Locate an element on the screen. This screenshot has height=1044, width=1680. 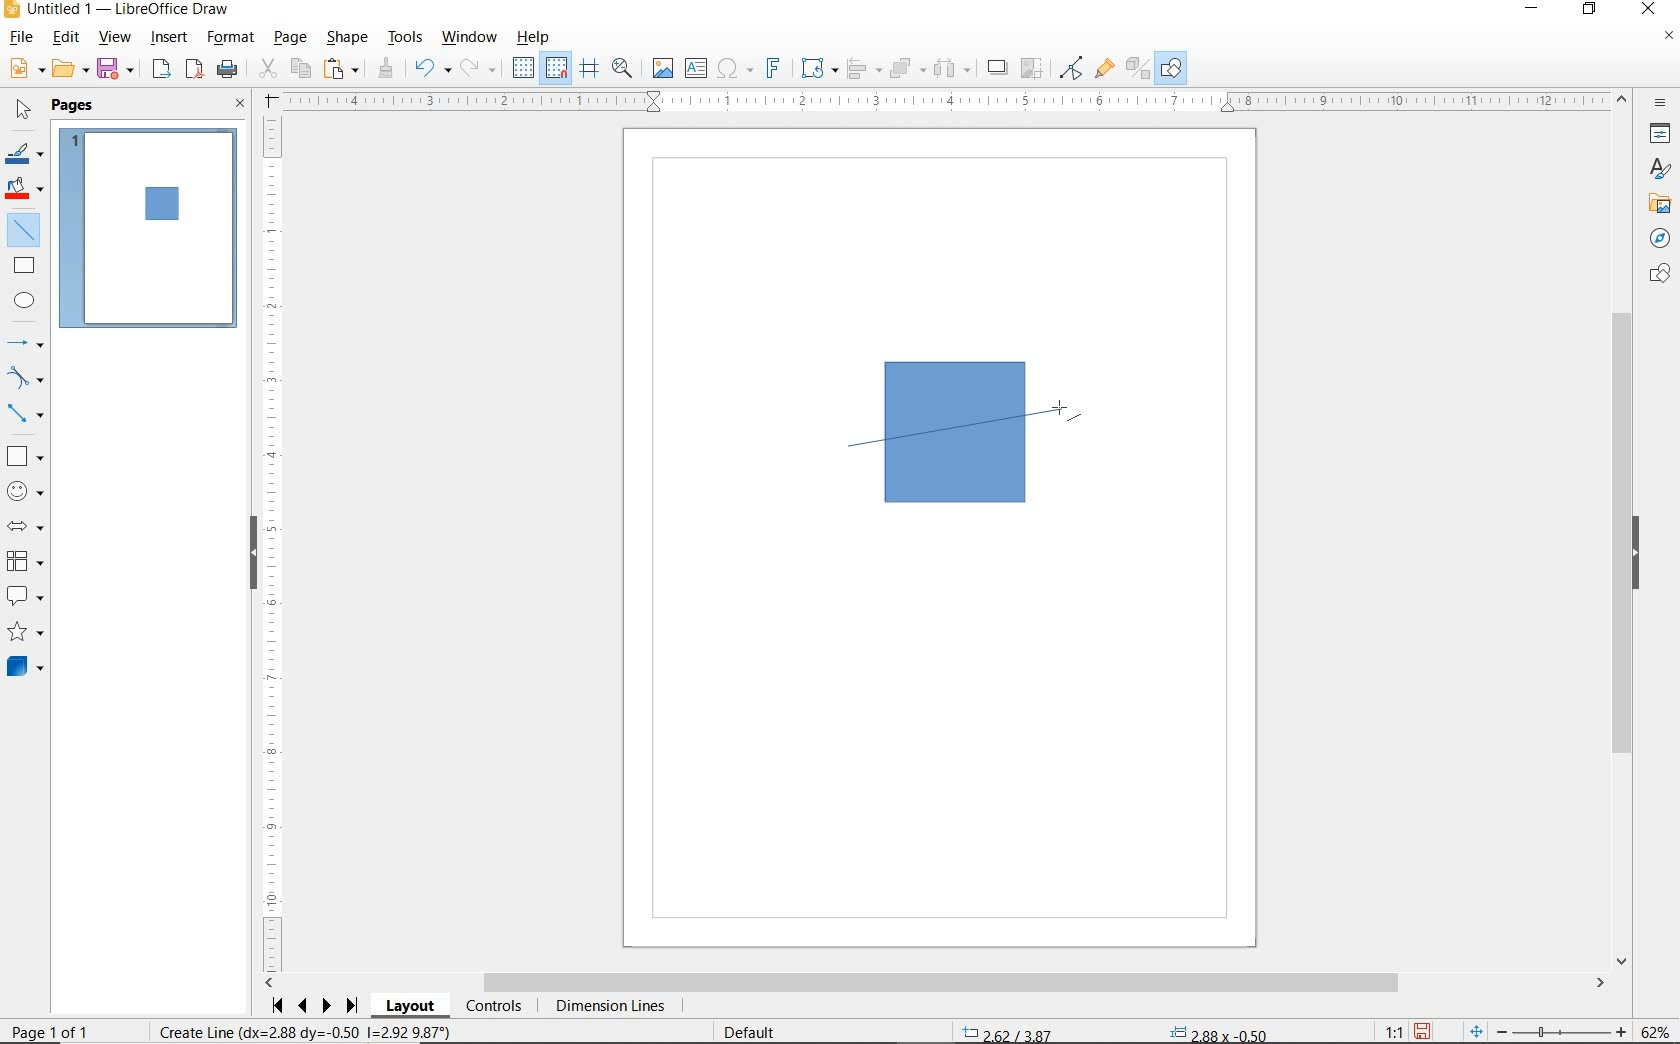
TOOLS is located at coordinates (407, 39).